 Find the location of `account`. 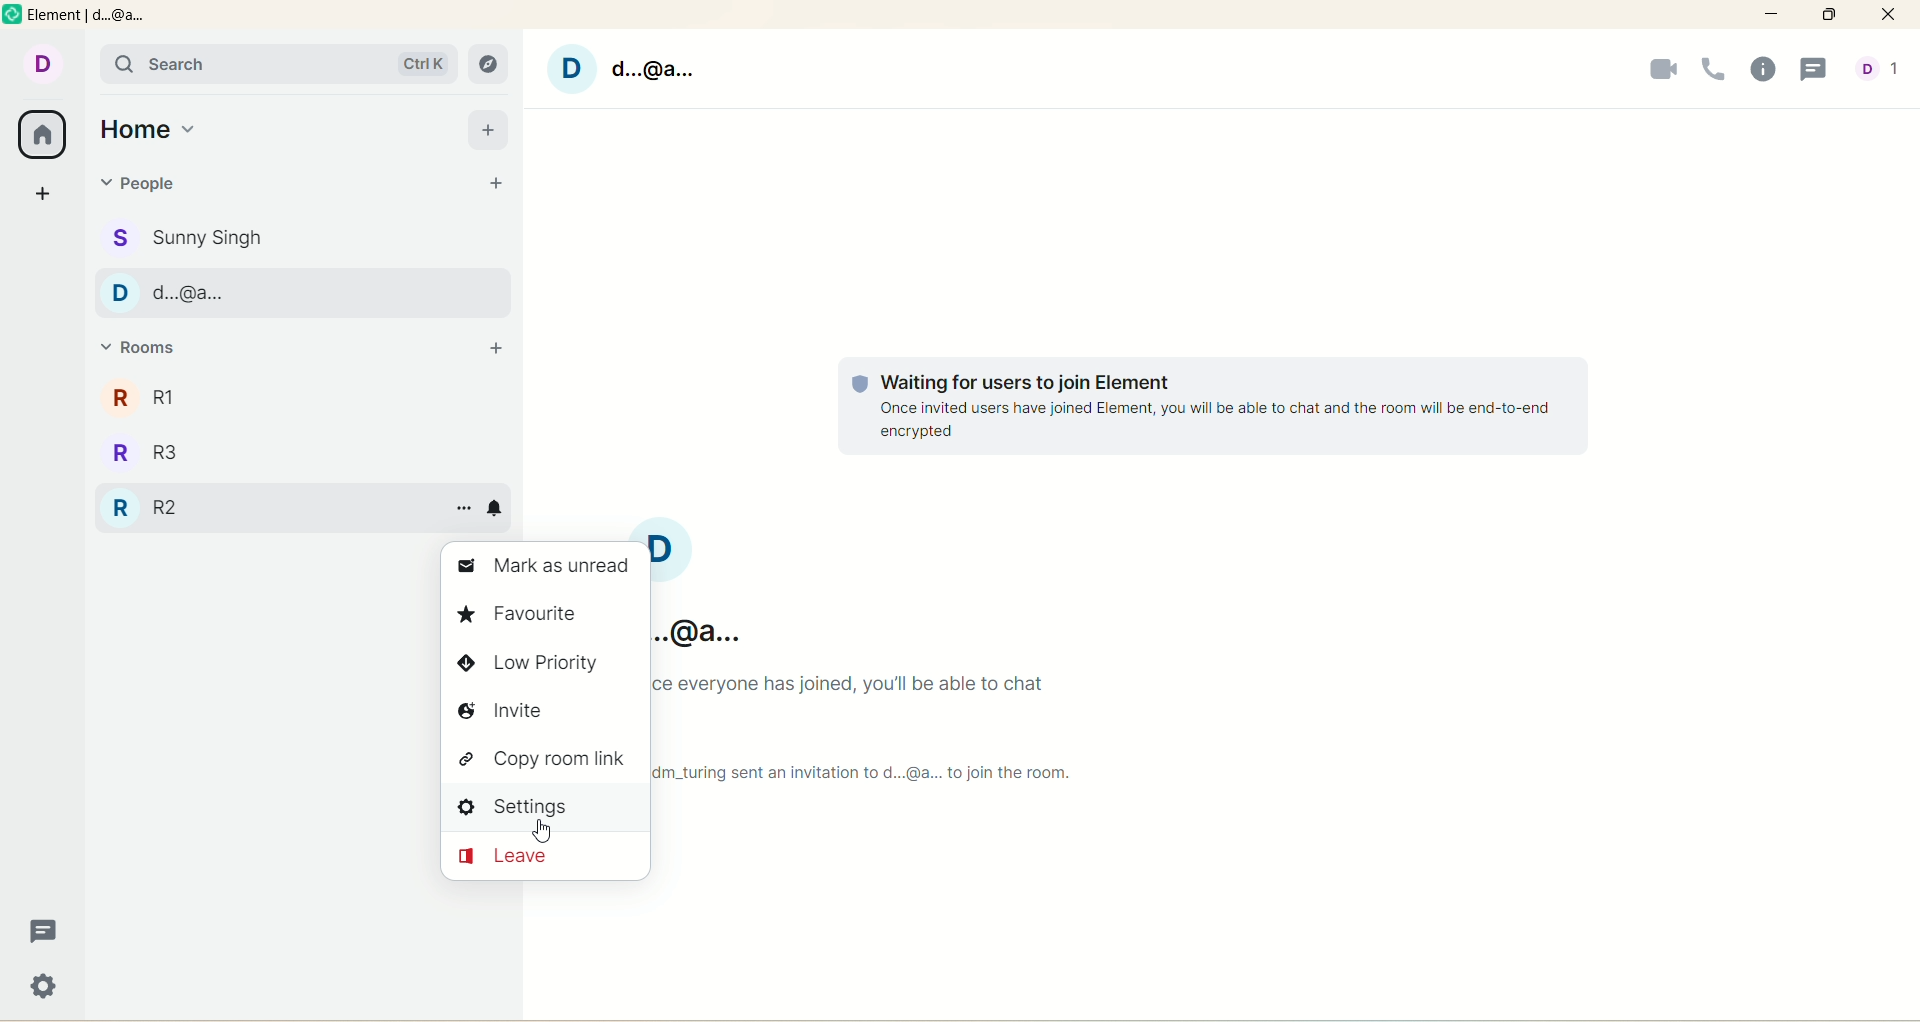

account is located at coordinates (727, 585).